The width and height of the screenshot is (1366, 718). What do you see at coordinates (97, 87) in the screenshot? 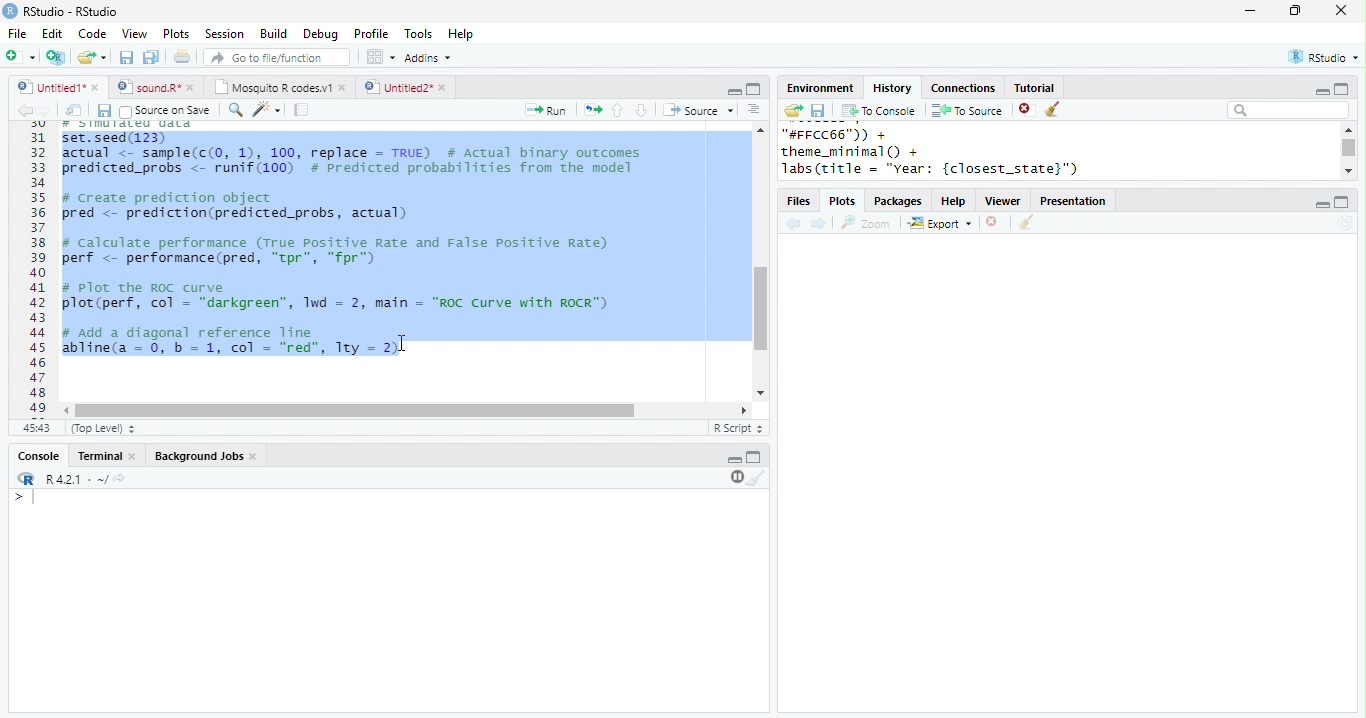
I see `close` at bounding box center [97, 87].